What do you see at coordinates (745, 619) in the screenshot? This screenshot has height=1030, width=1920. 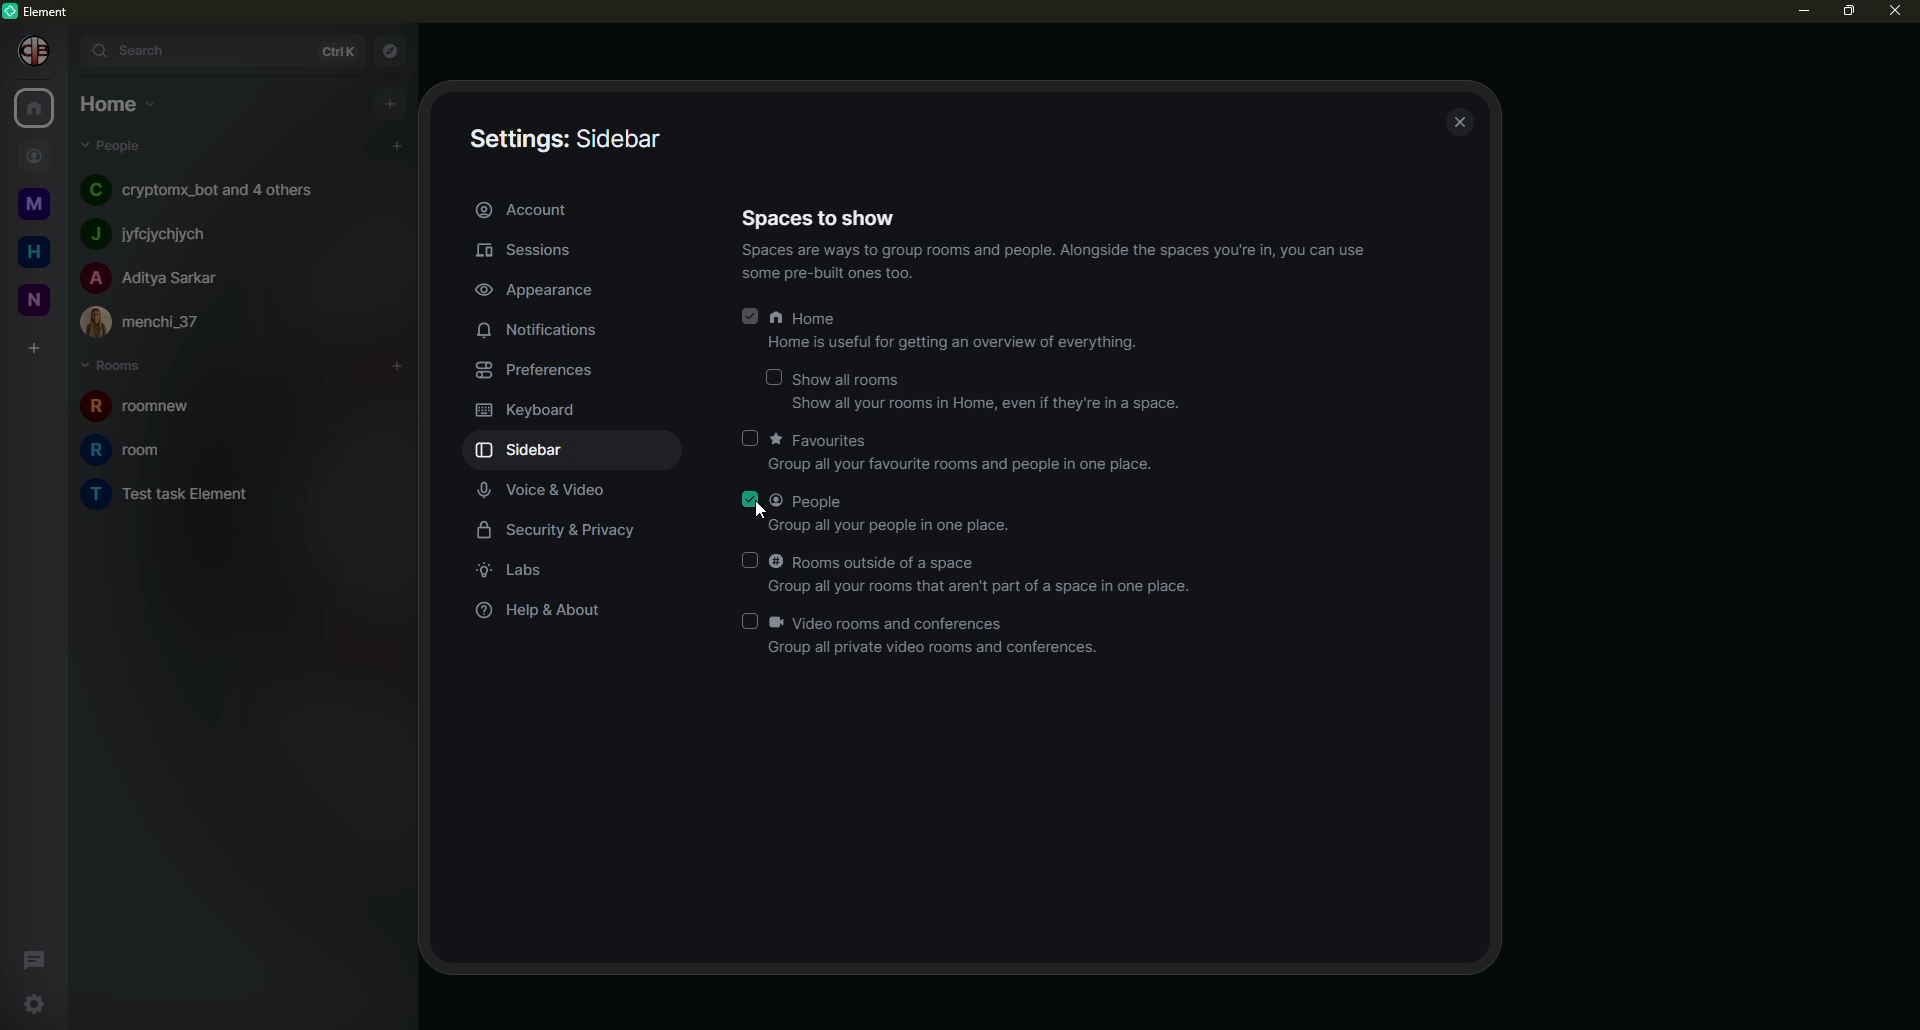 I see `click to enable` at bounding box center [745, 619].